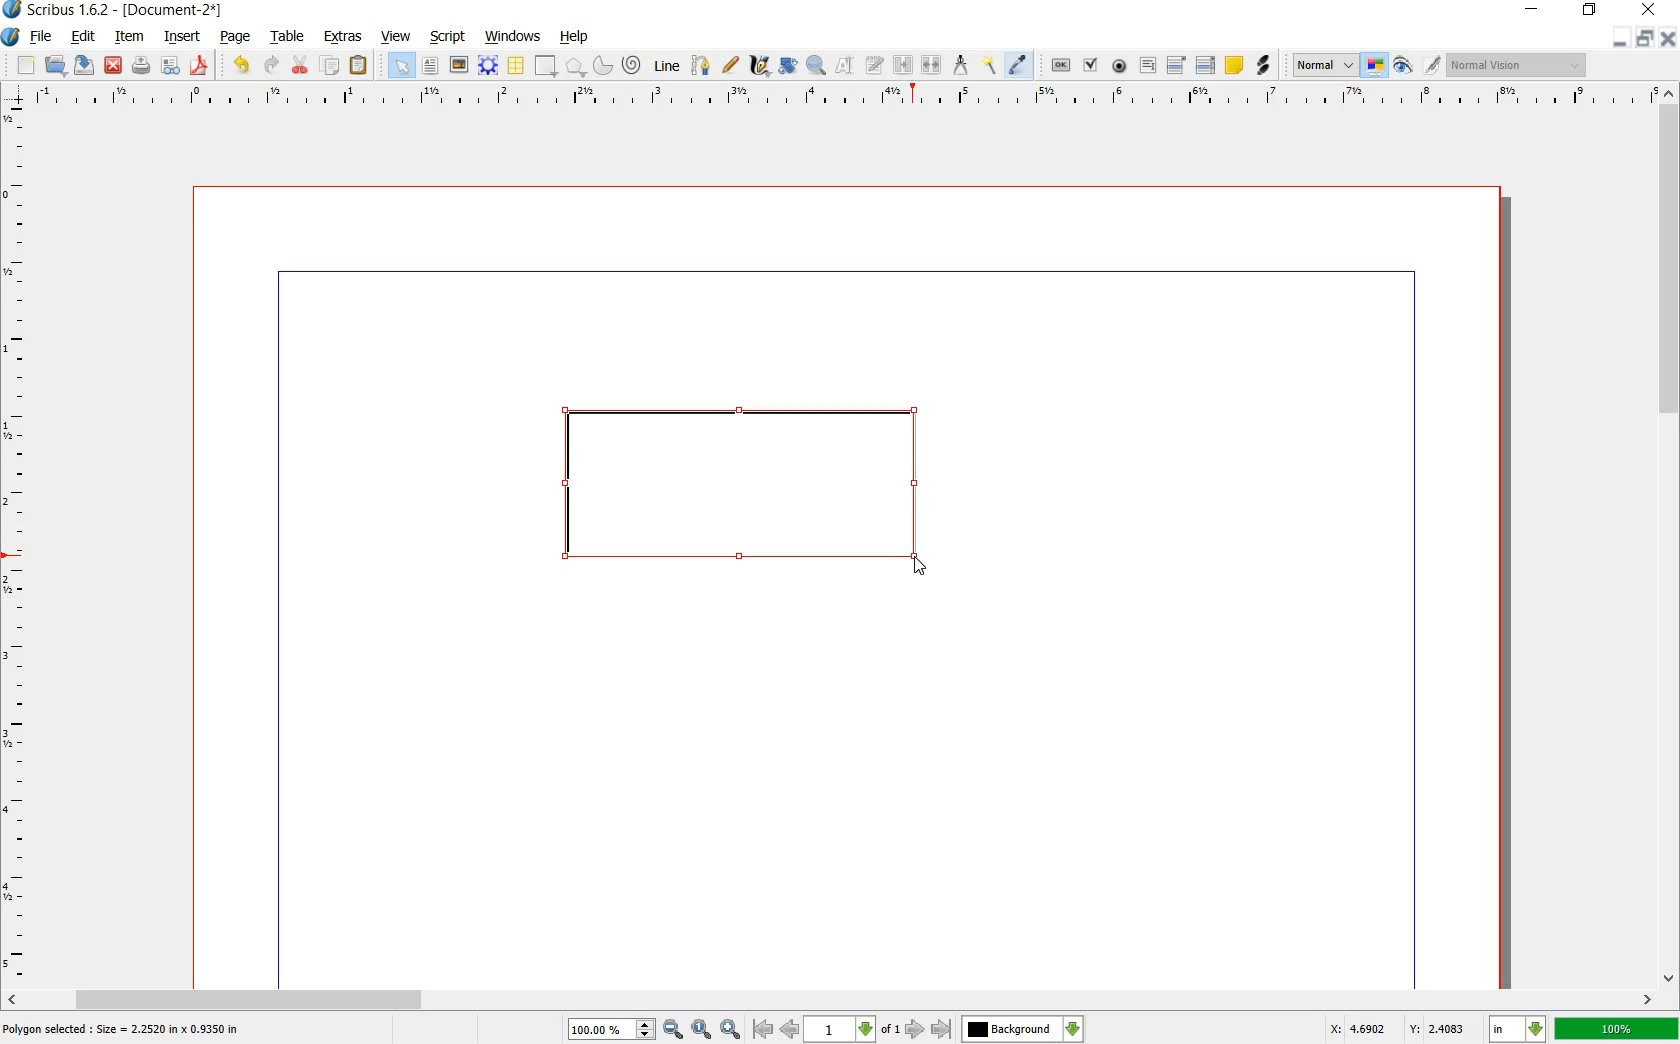  What do you see at coordinates (82, 65) in the screenshot?
I see `SAVE` at bounding box center [82, 65].